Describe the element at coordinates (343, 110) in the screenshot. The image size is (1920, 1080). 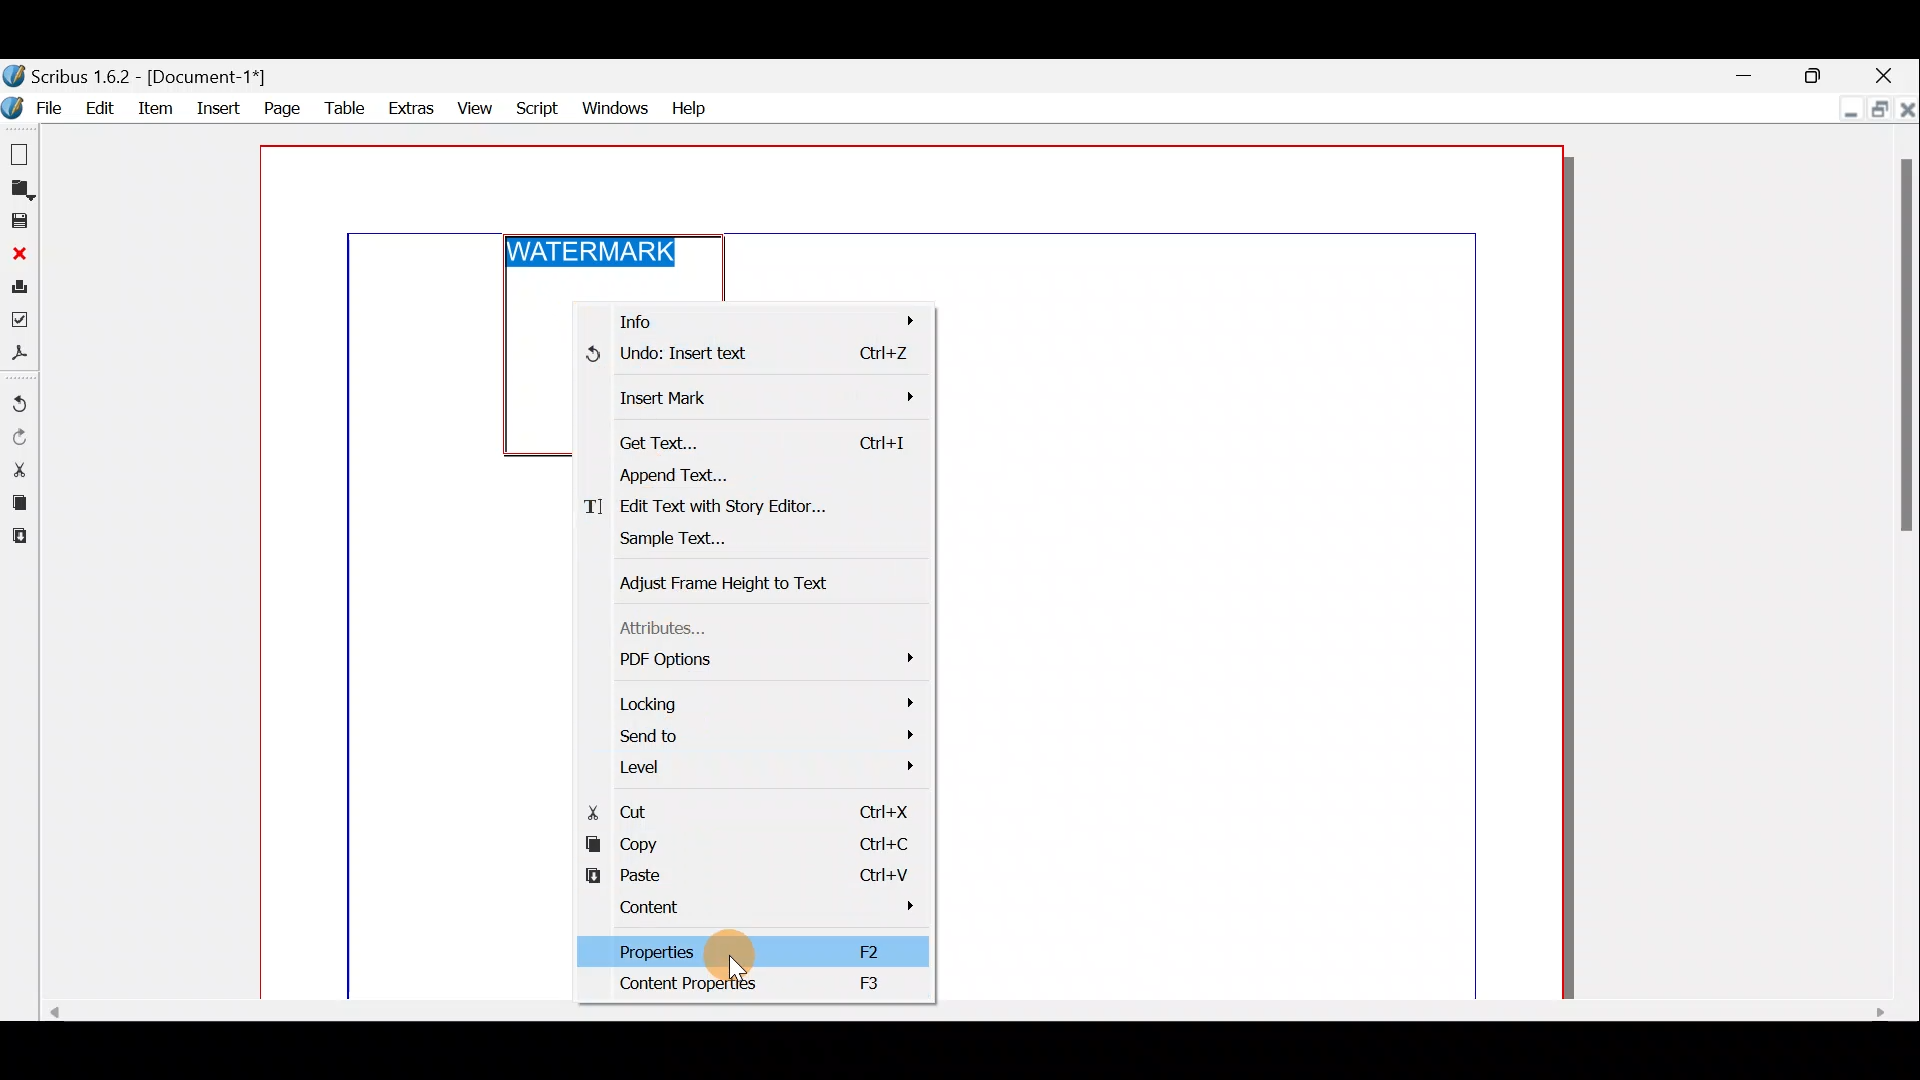
I see `Table` at that location.